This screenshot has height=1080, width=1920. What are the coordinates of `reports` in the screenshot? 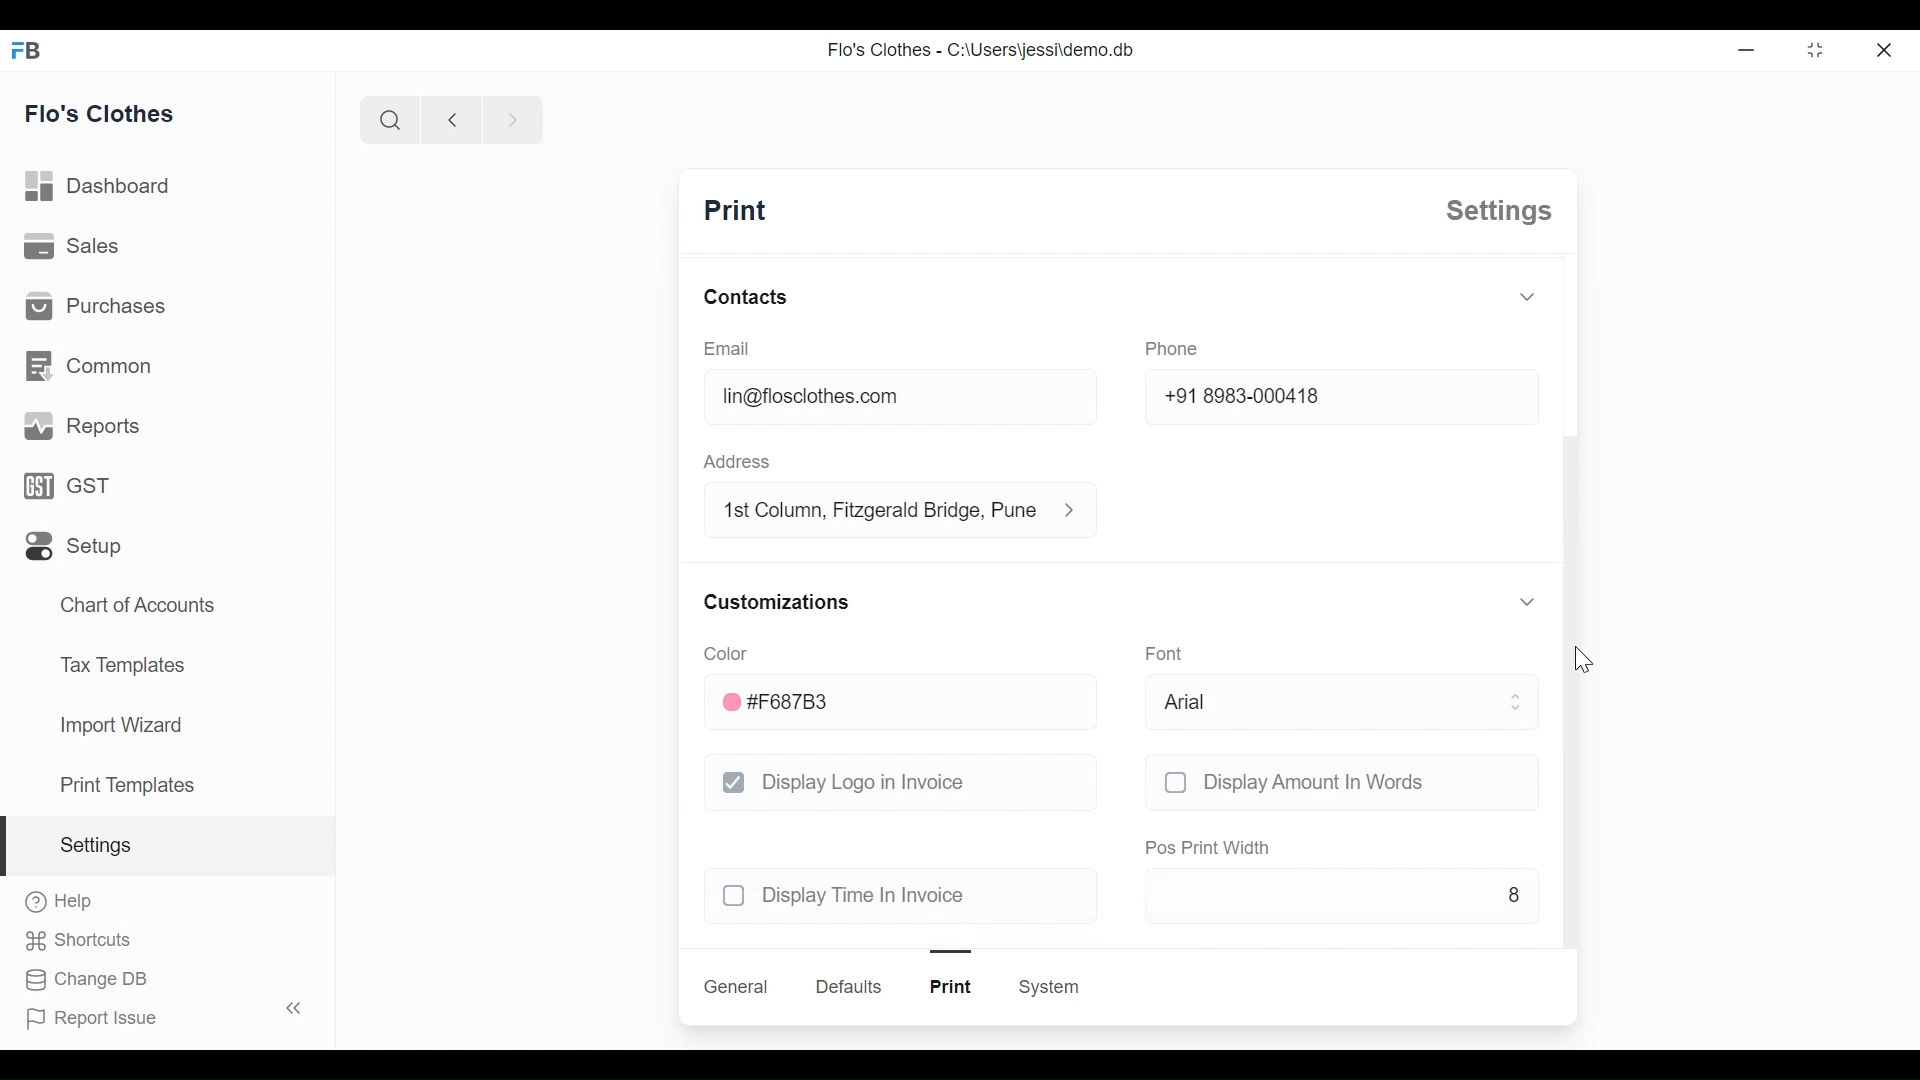 It's located at (84, 426).